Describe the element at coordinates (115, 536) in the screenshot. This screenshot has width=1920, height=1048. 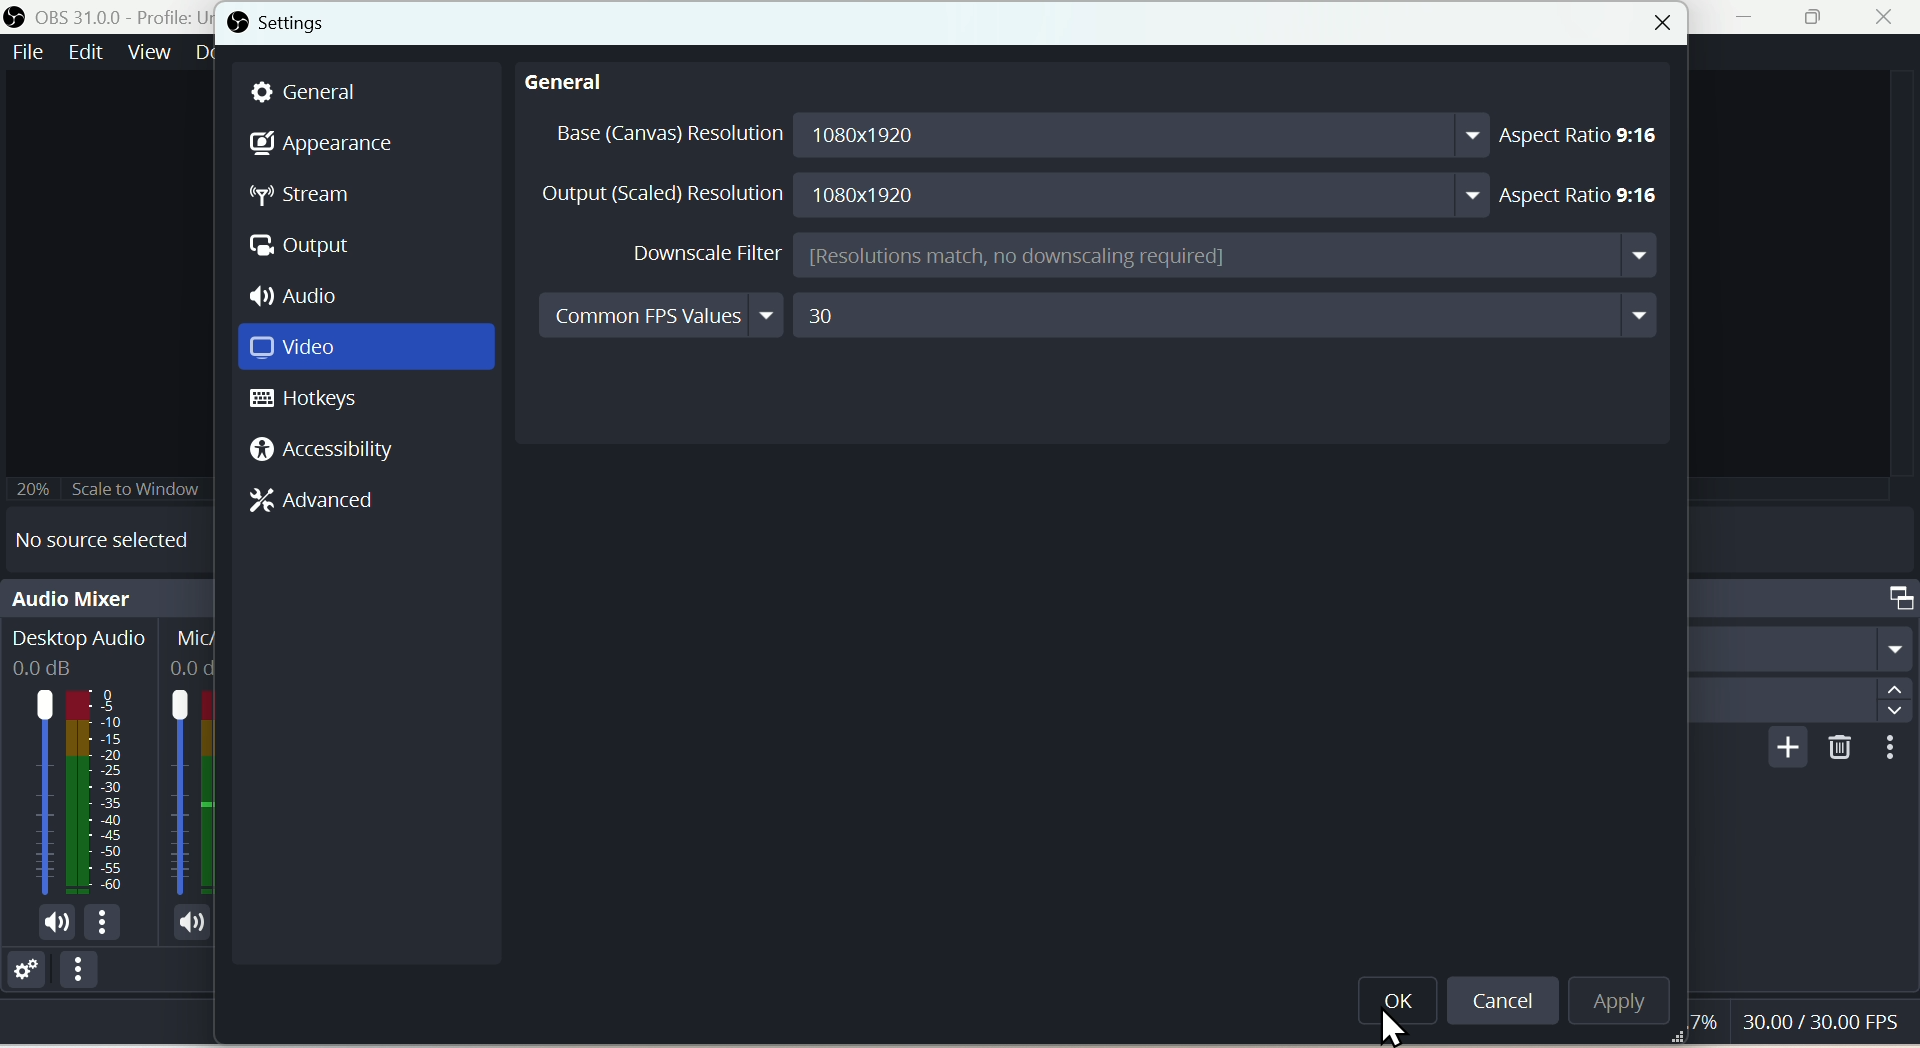
I see `No source selected` at that location.